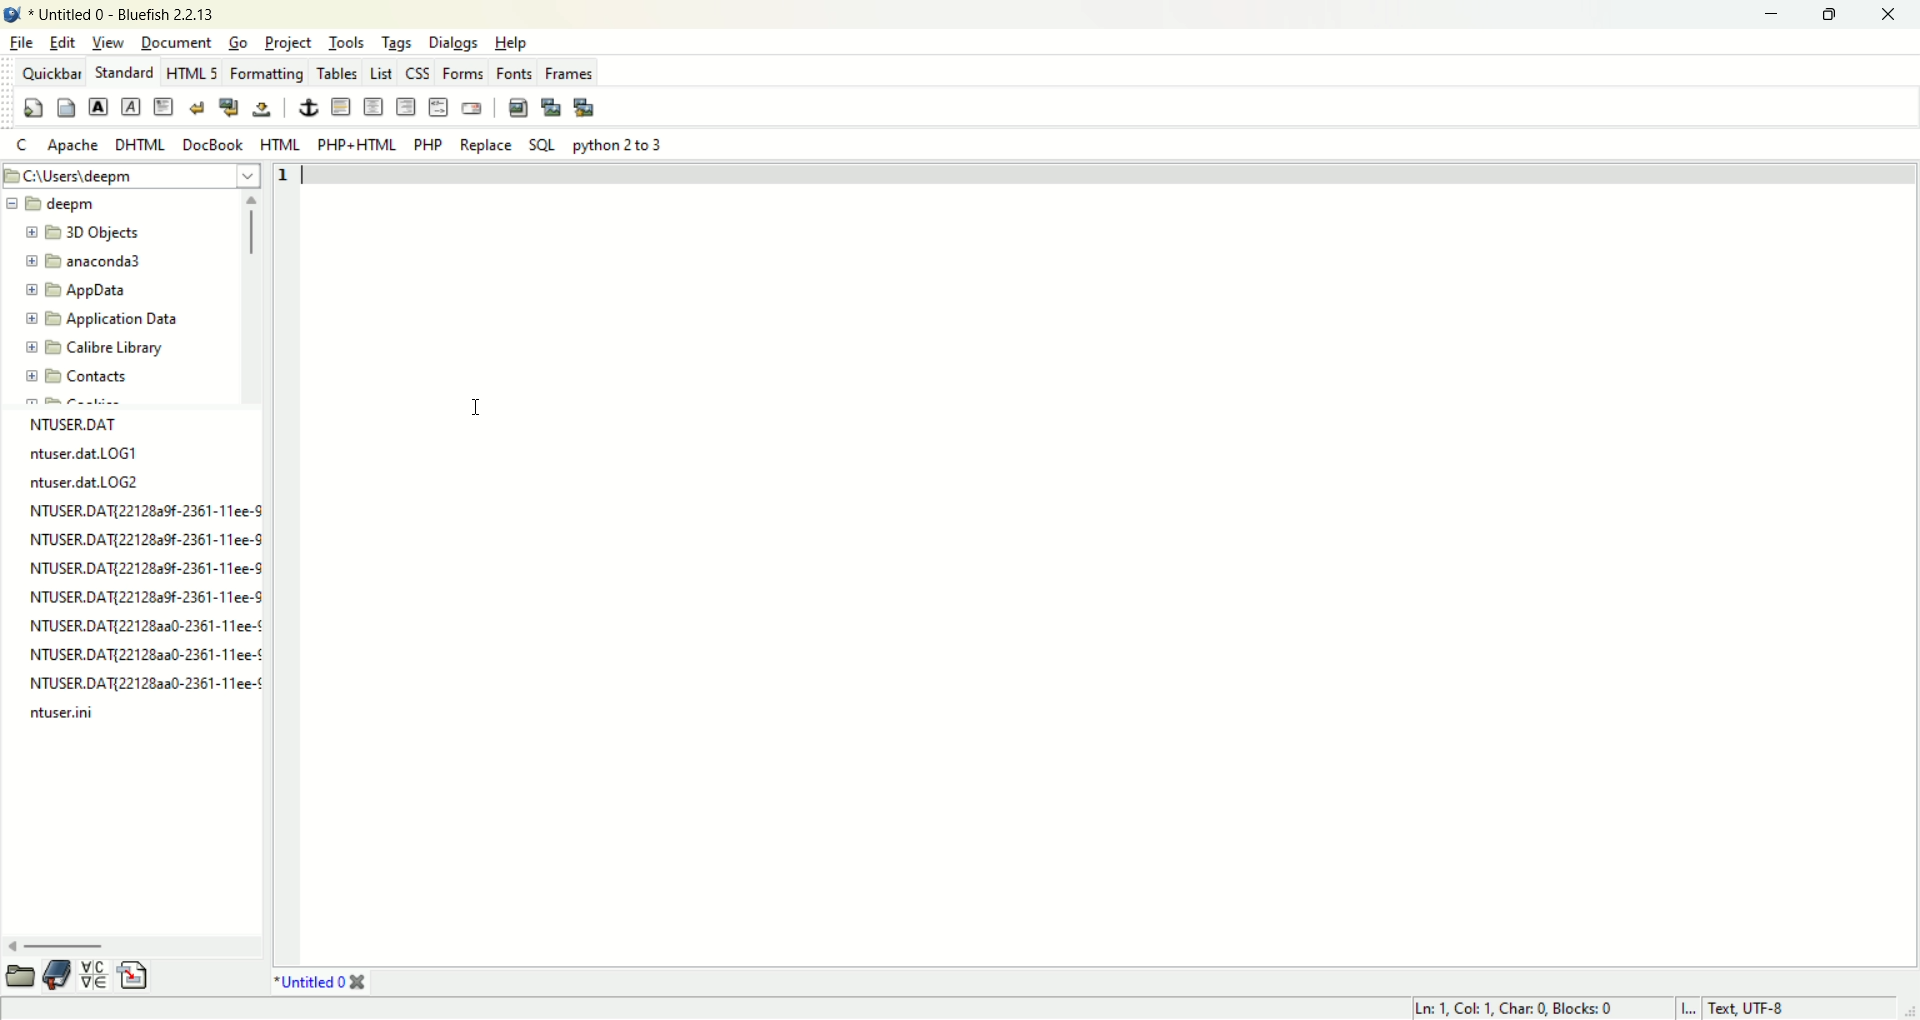 The height and width of the screenshot is (1020, 1920). What do you see at coordinates (289, 41) in the screenshot?
I see `project` at bounding box center [289, 41].